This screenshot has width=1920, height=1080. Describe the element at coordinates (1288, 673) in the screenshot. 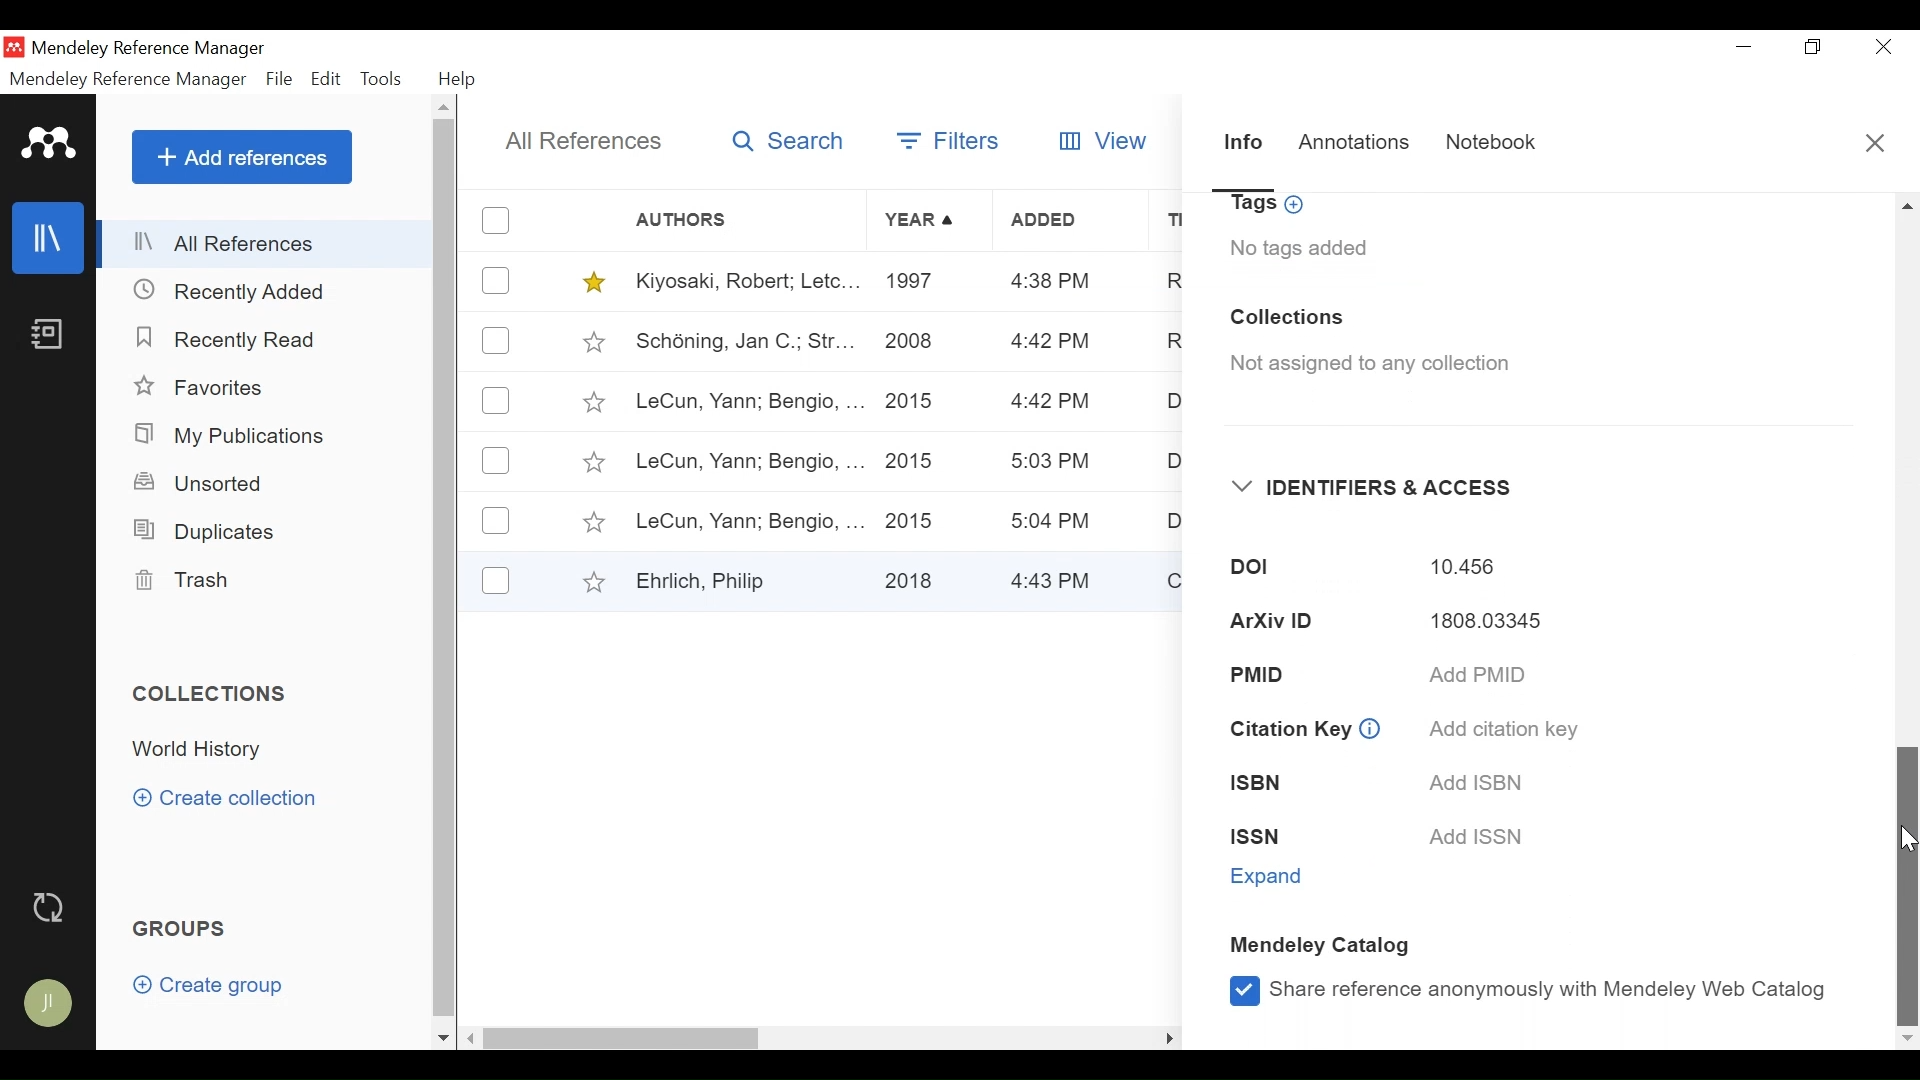

I see `PMID` at that location.